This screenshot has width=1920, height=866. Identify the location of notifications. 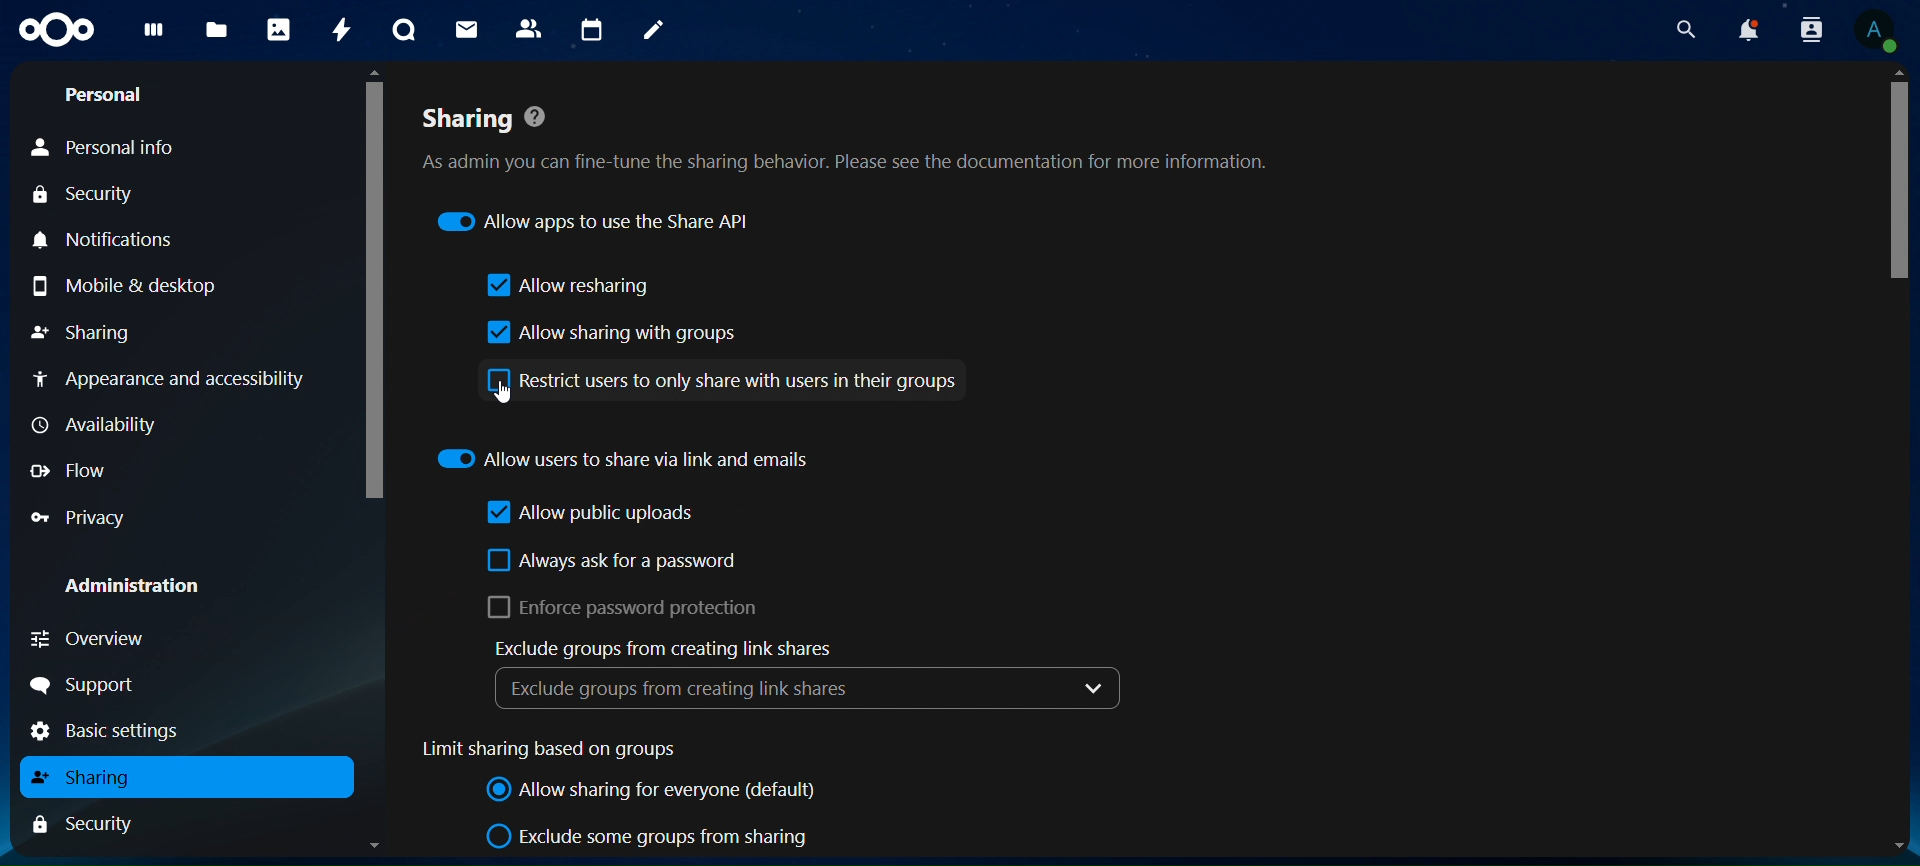
(1745, 28).